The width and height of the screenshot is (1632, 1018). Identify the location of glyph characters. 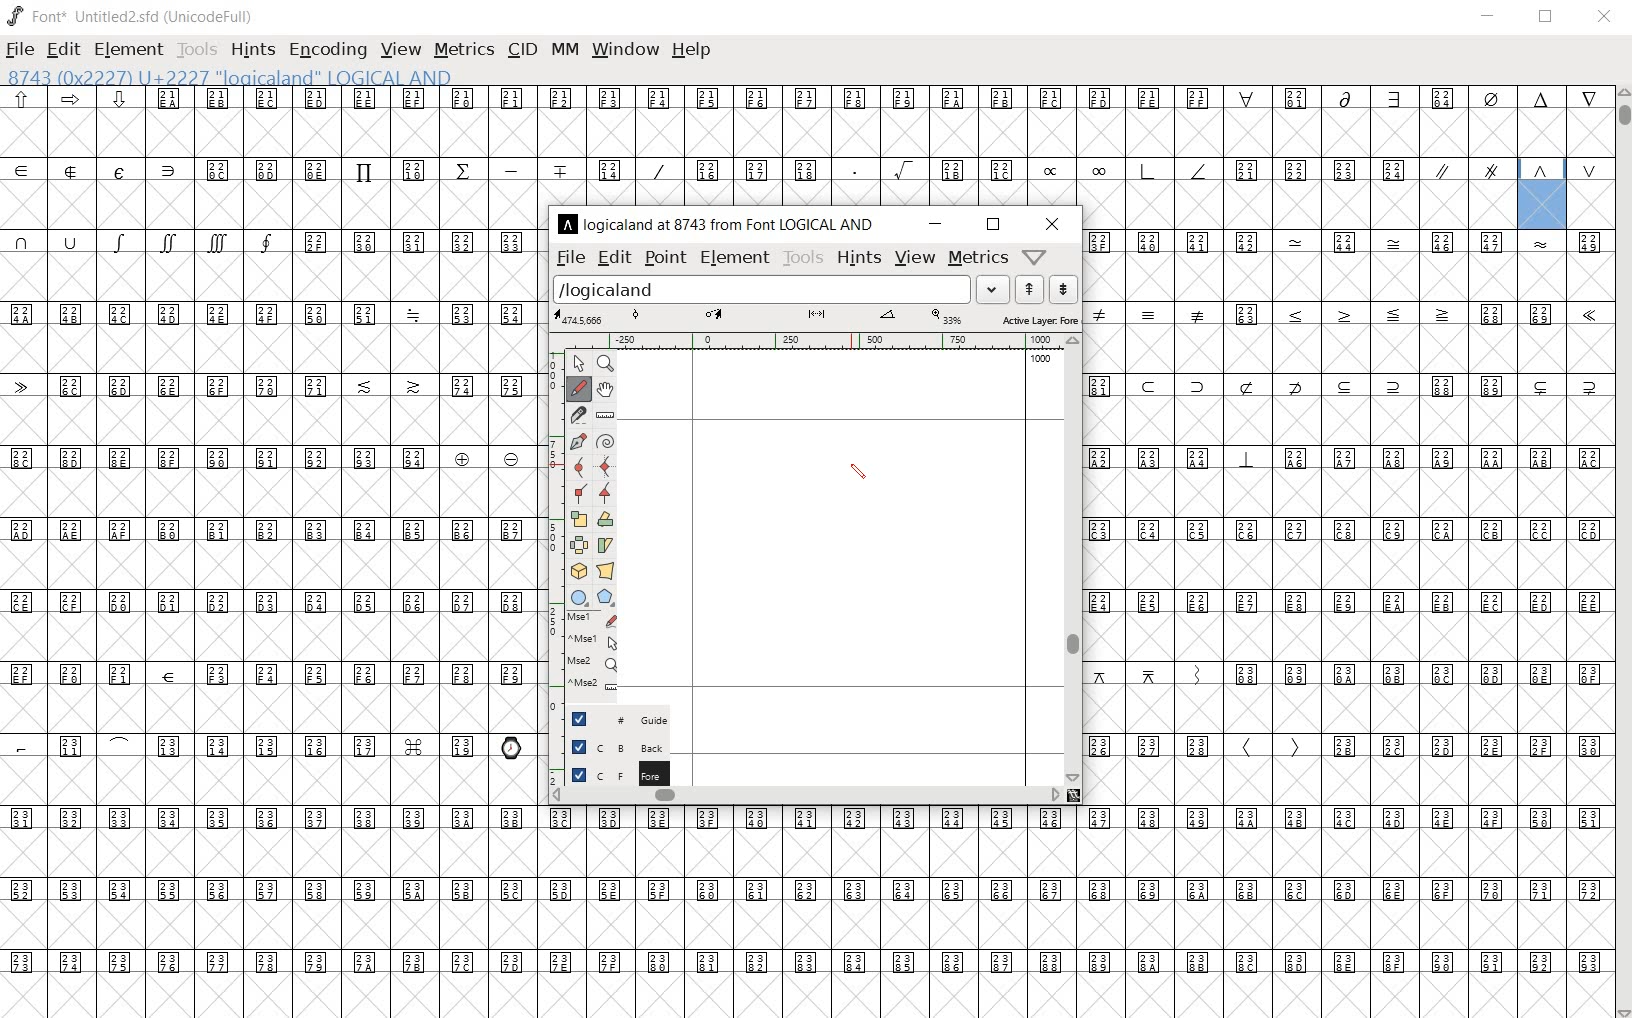
(1348, 516).